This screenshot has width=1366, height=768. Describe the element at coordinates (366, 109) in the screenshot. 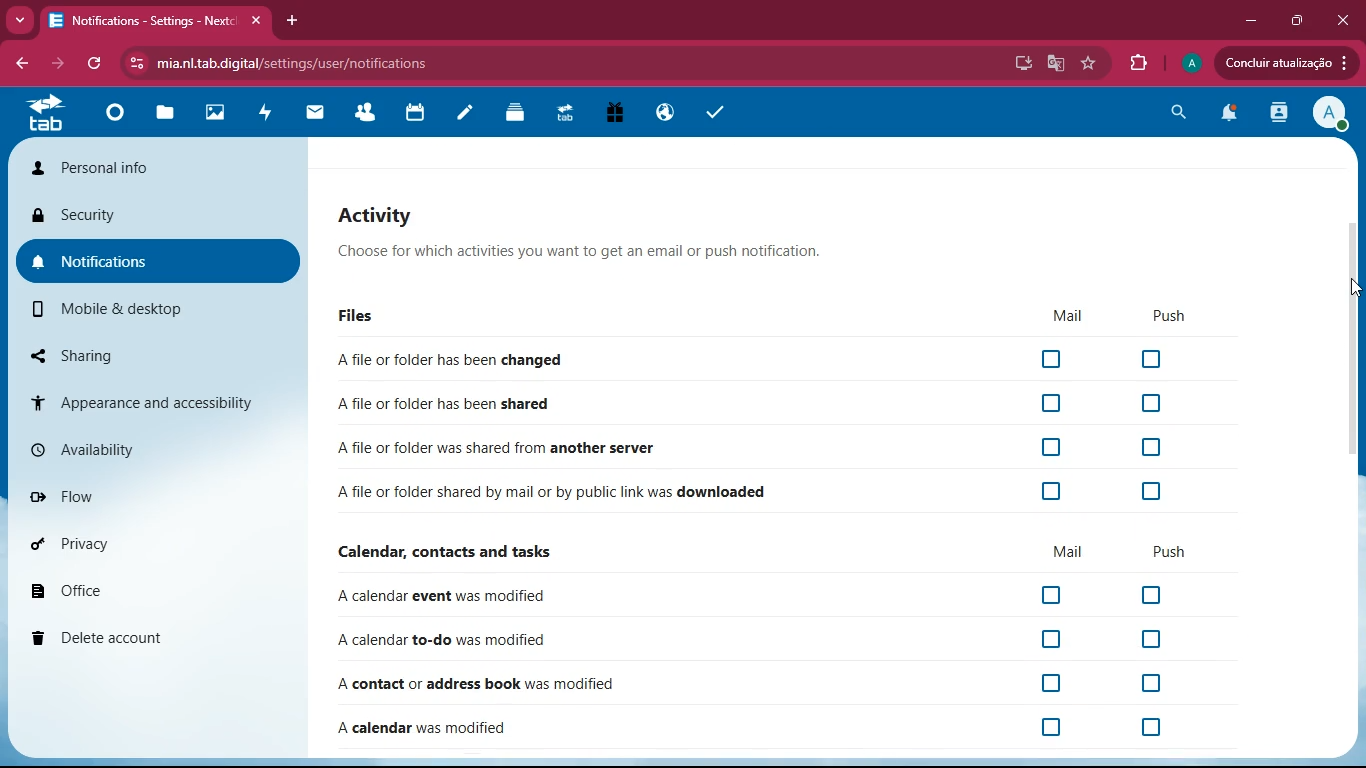

I see `friends` at that location.